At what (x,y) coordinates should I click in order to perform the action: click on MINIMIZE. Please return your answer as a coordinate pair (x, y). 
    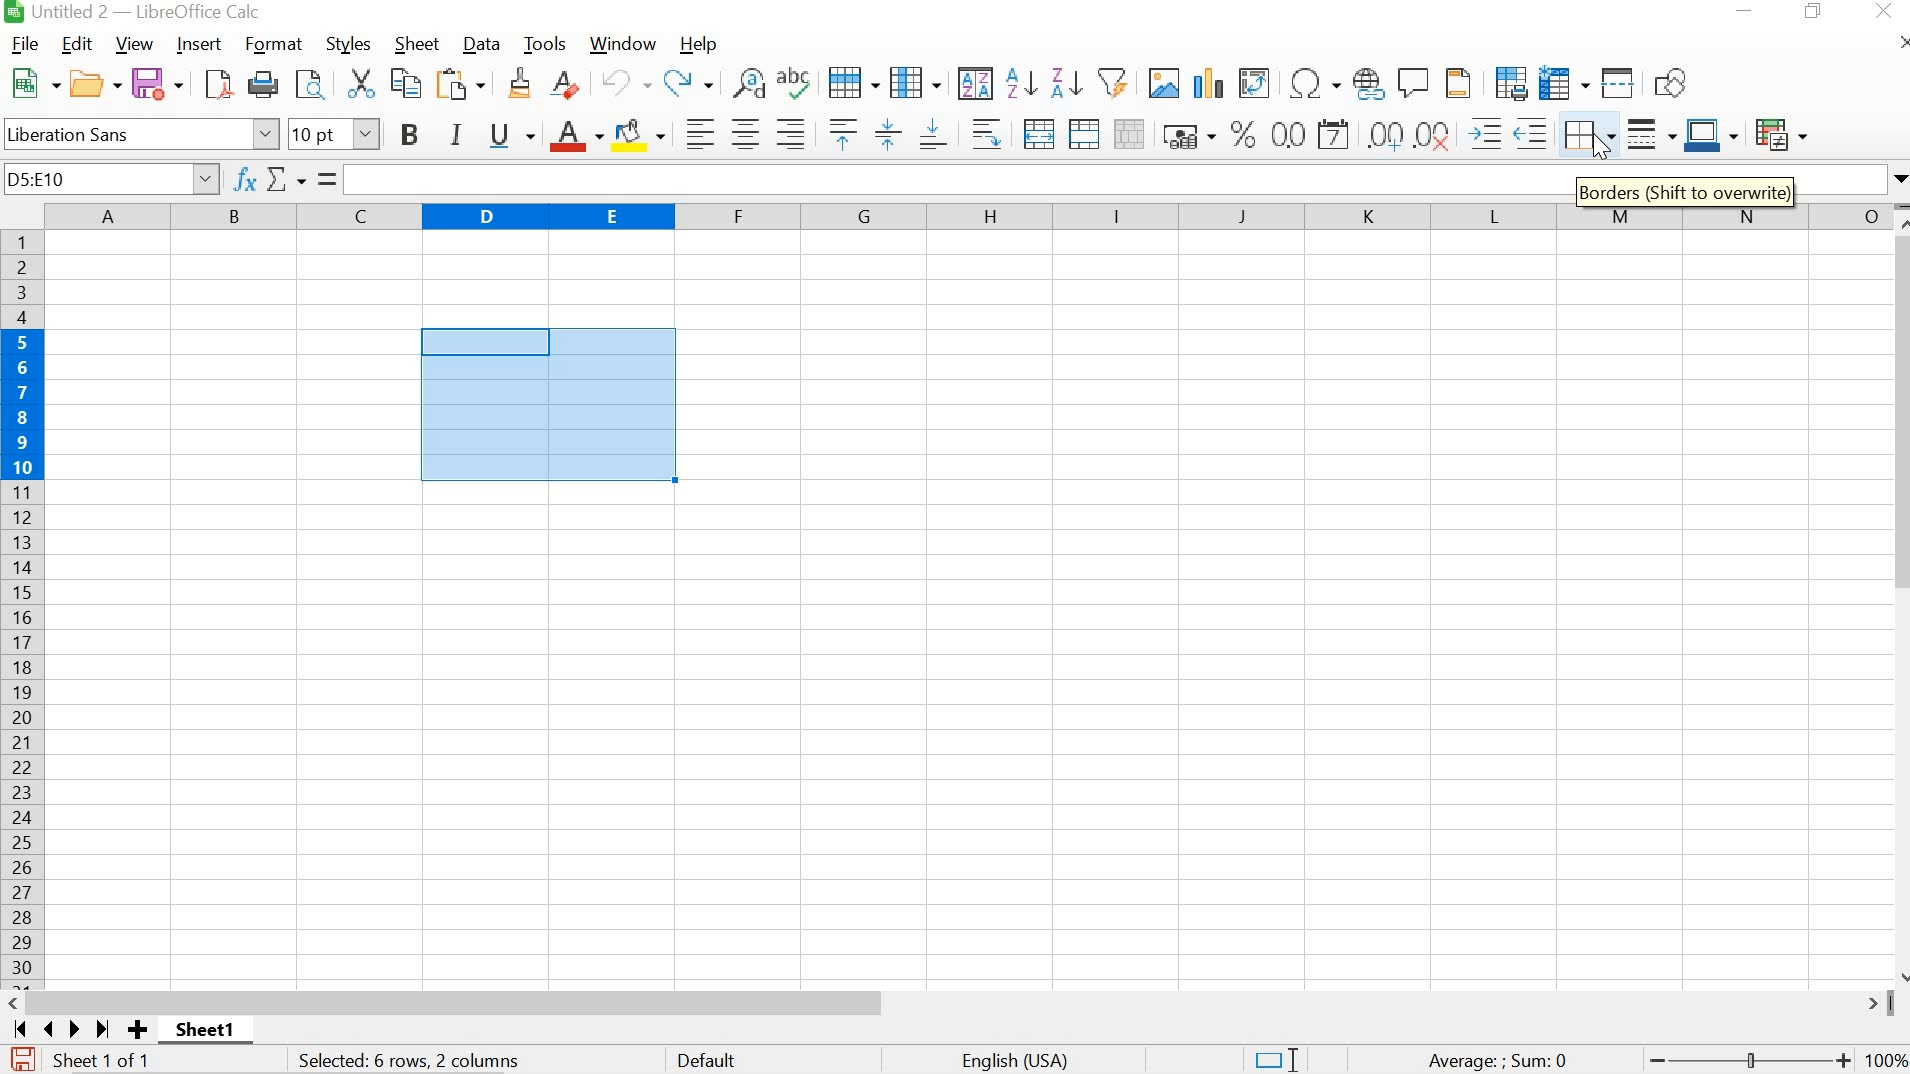
    Looking at the image, I should click on (1744, 10).